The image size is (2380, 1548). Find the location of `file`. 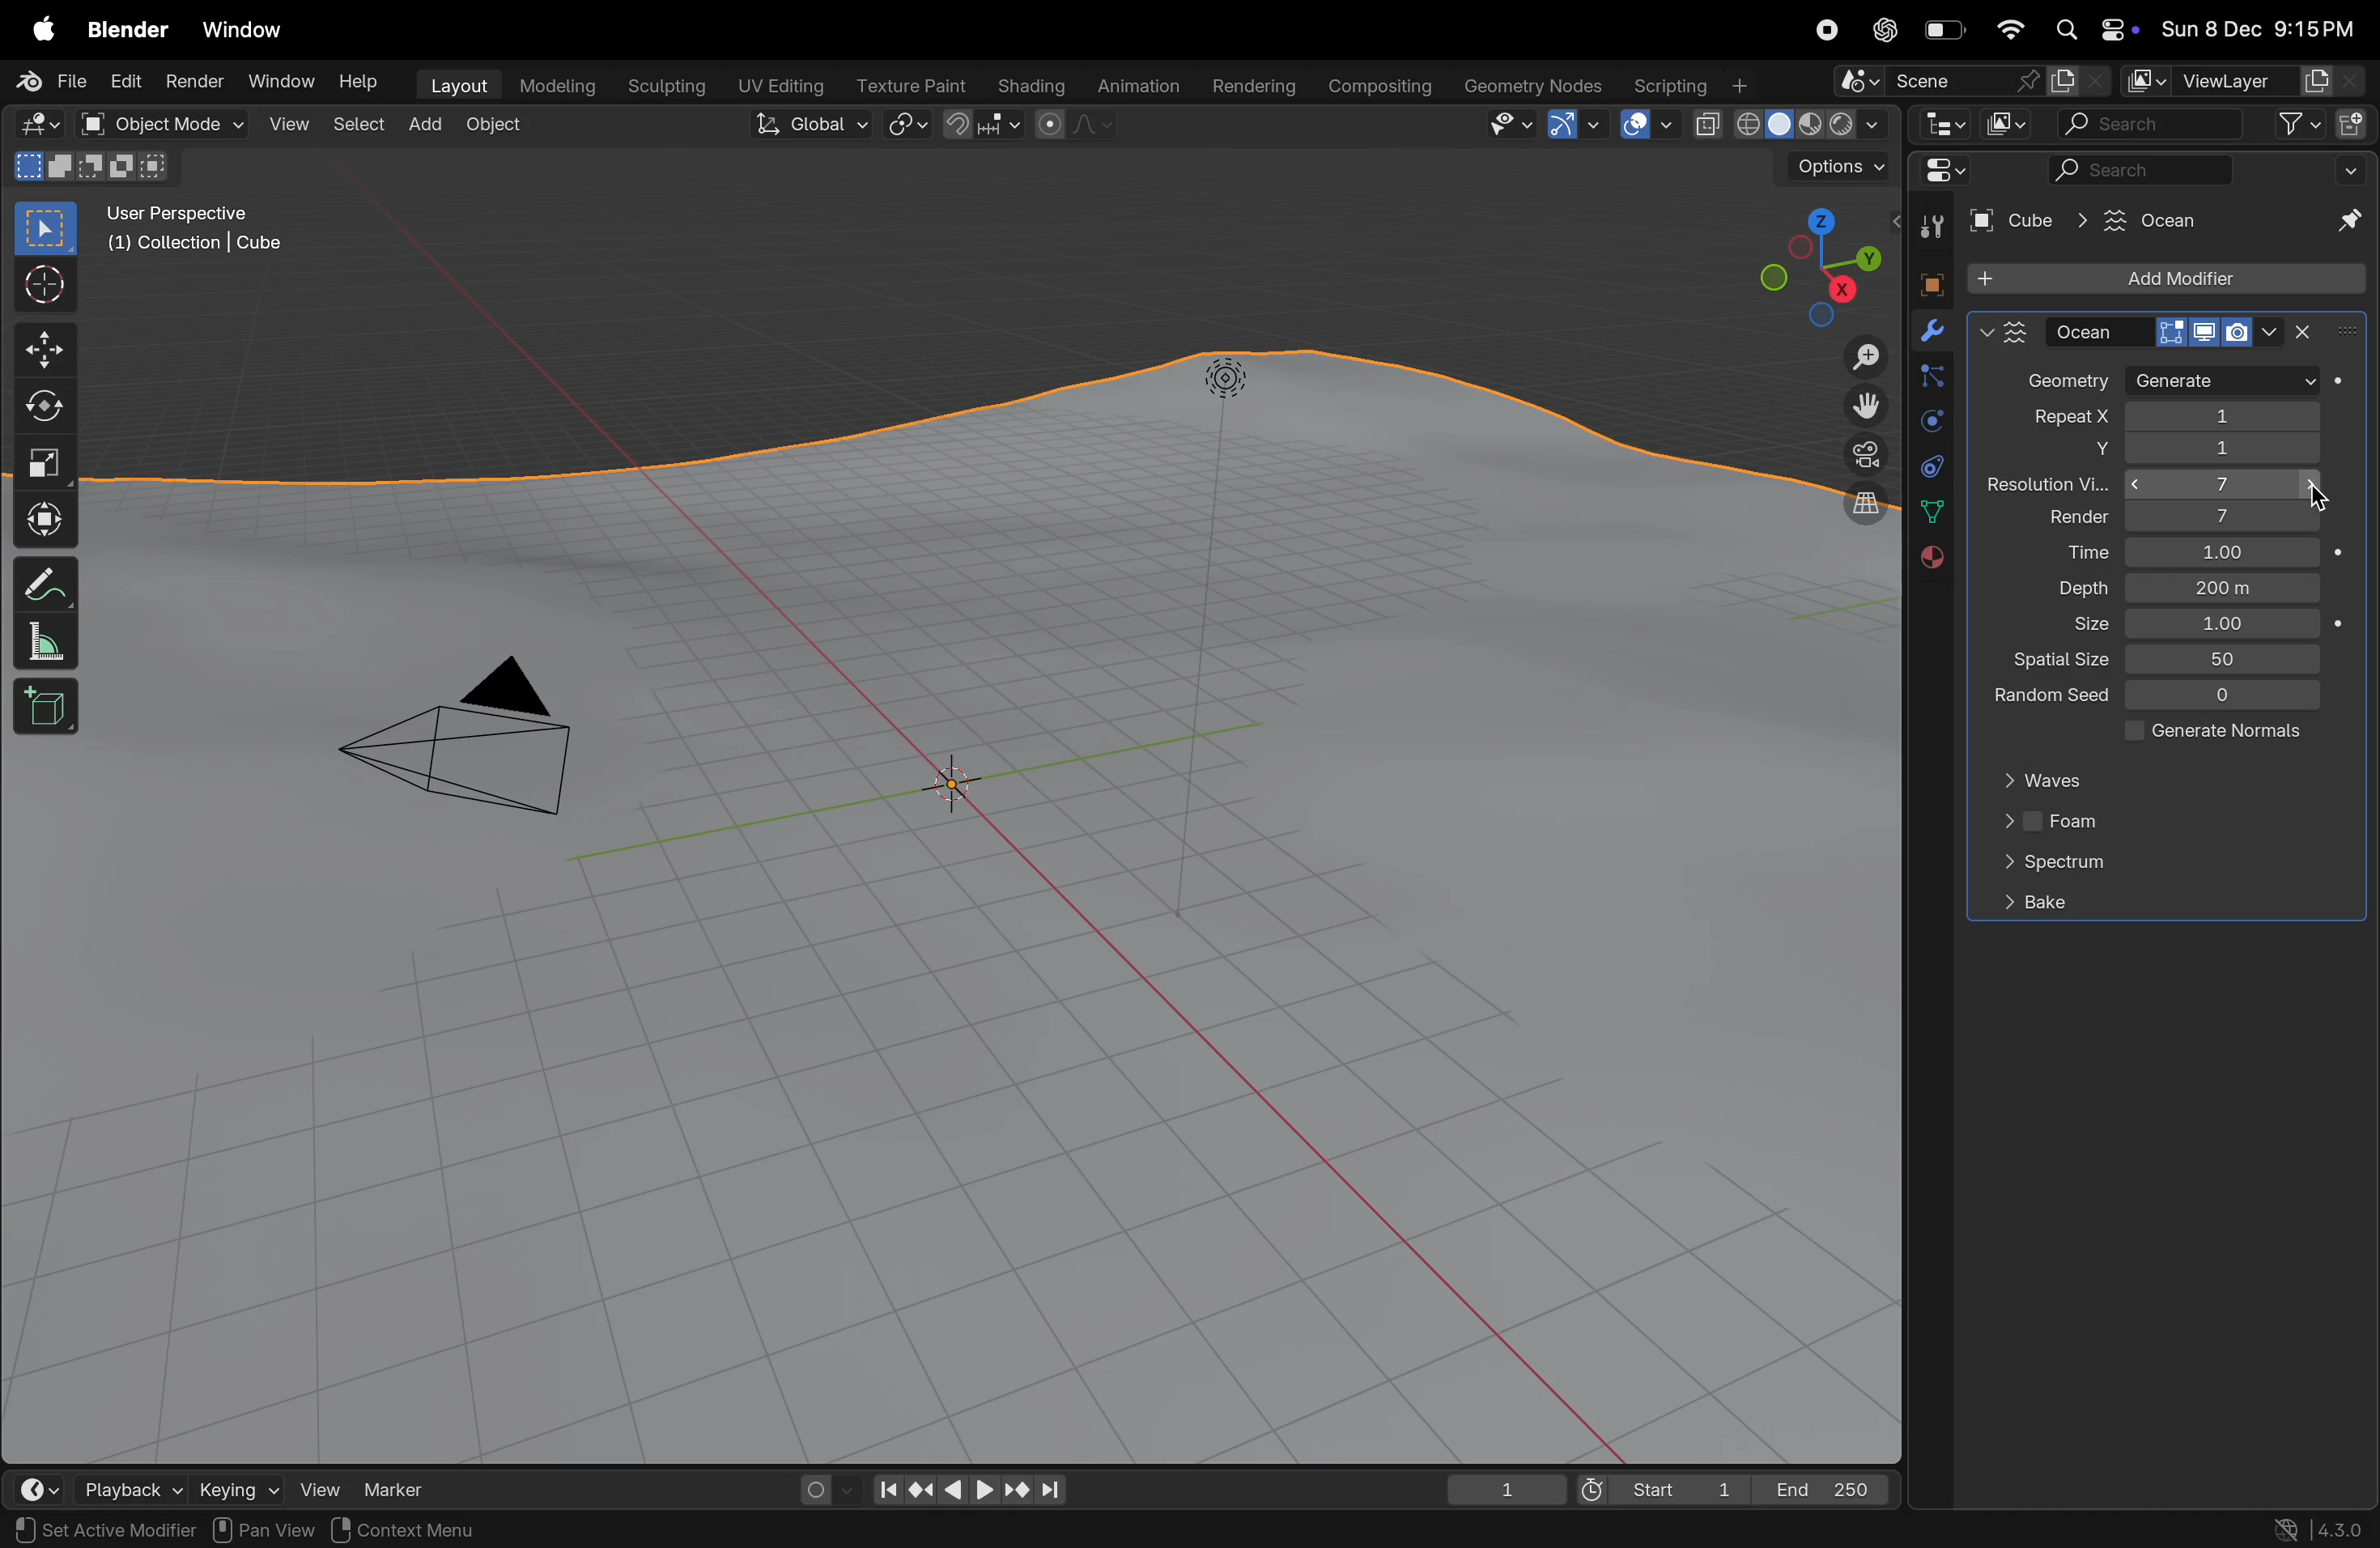

file is located at coordinates (56, 81).